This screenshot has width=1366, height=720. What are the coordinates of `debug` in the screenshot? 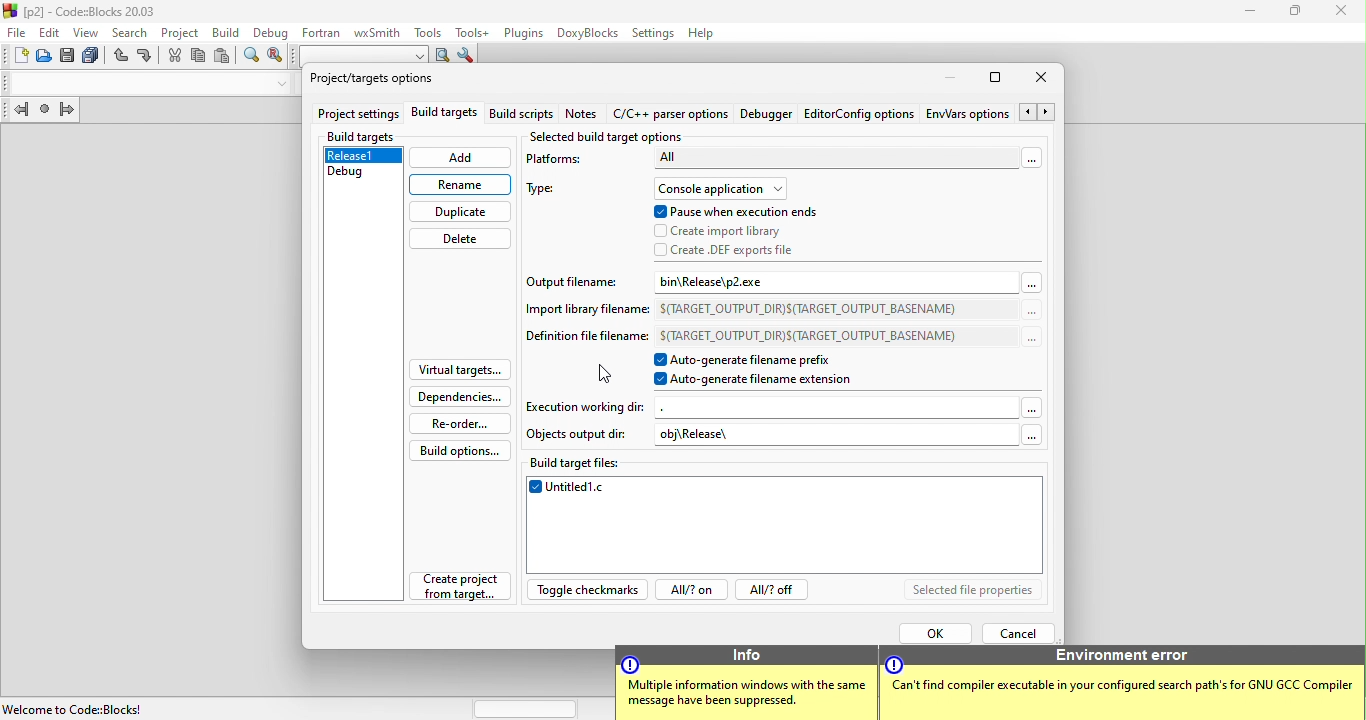 It's located at (362, 176).